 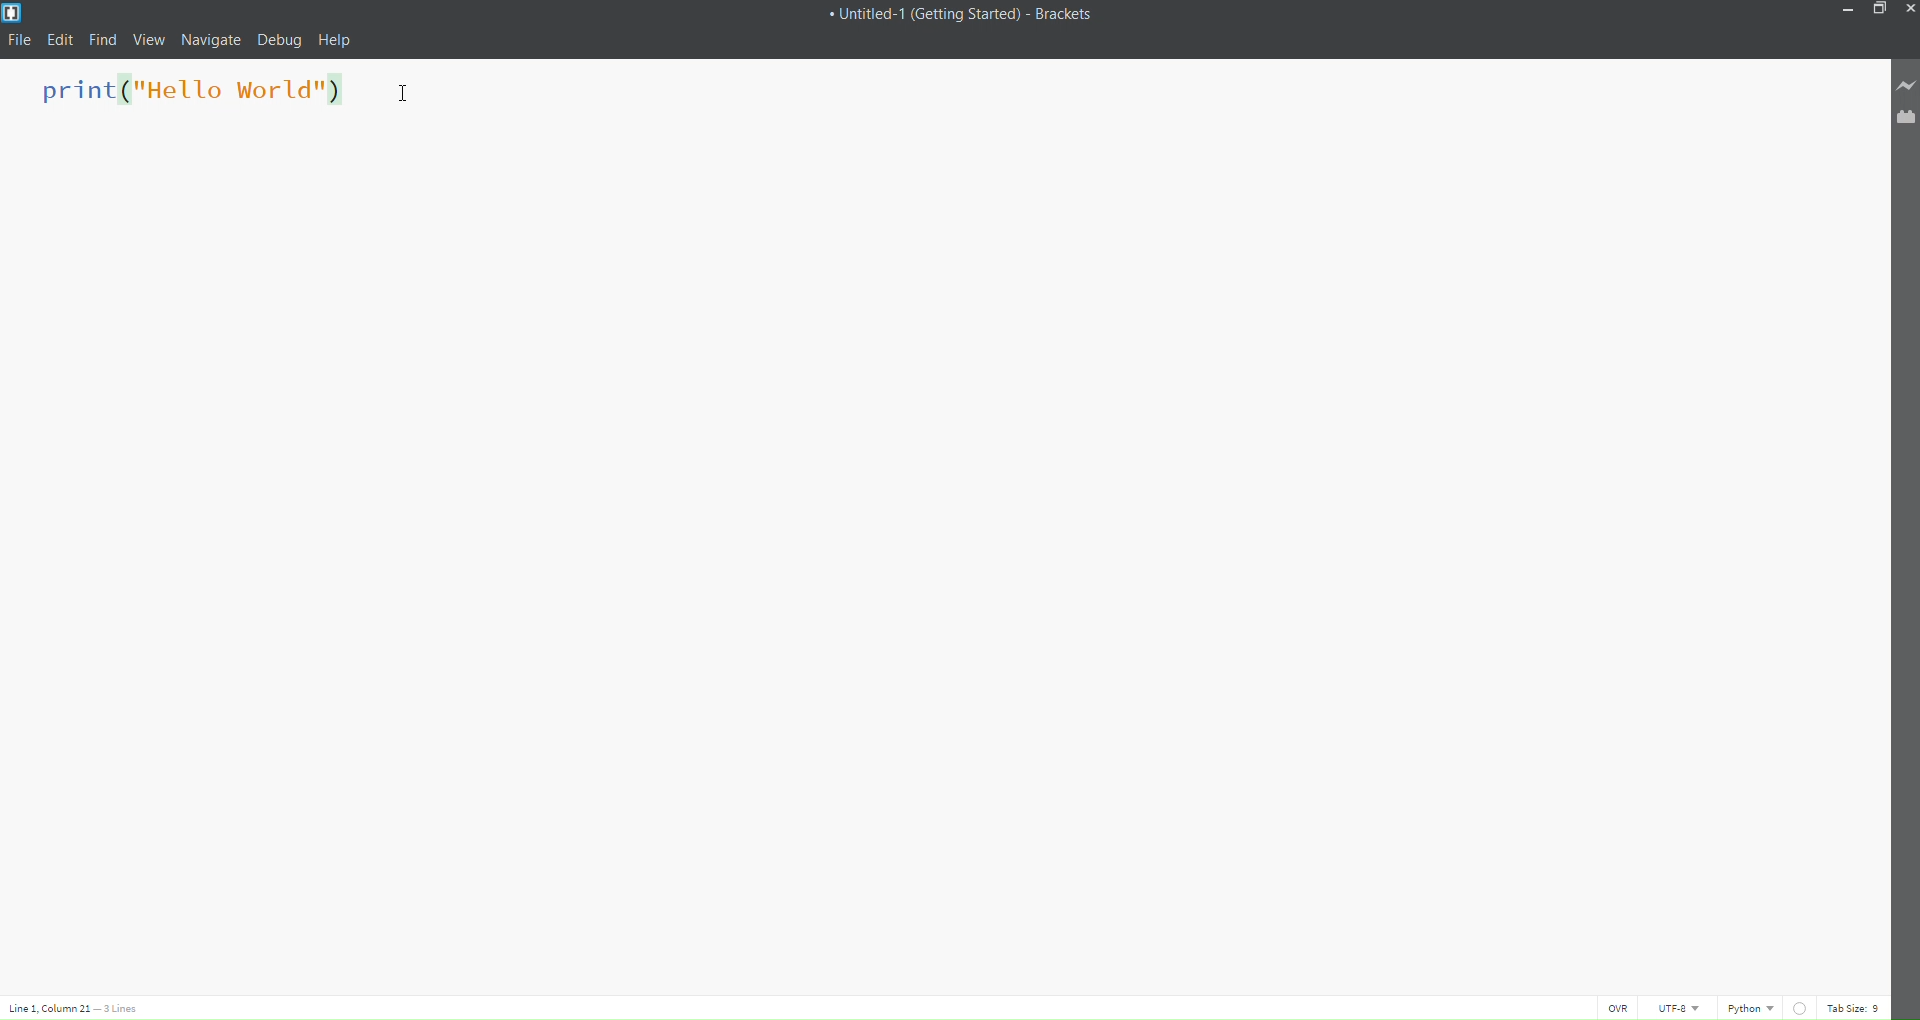 I want to click on linting, so click(x=1799, y=1007).